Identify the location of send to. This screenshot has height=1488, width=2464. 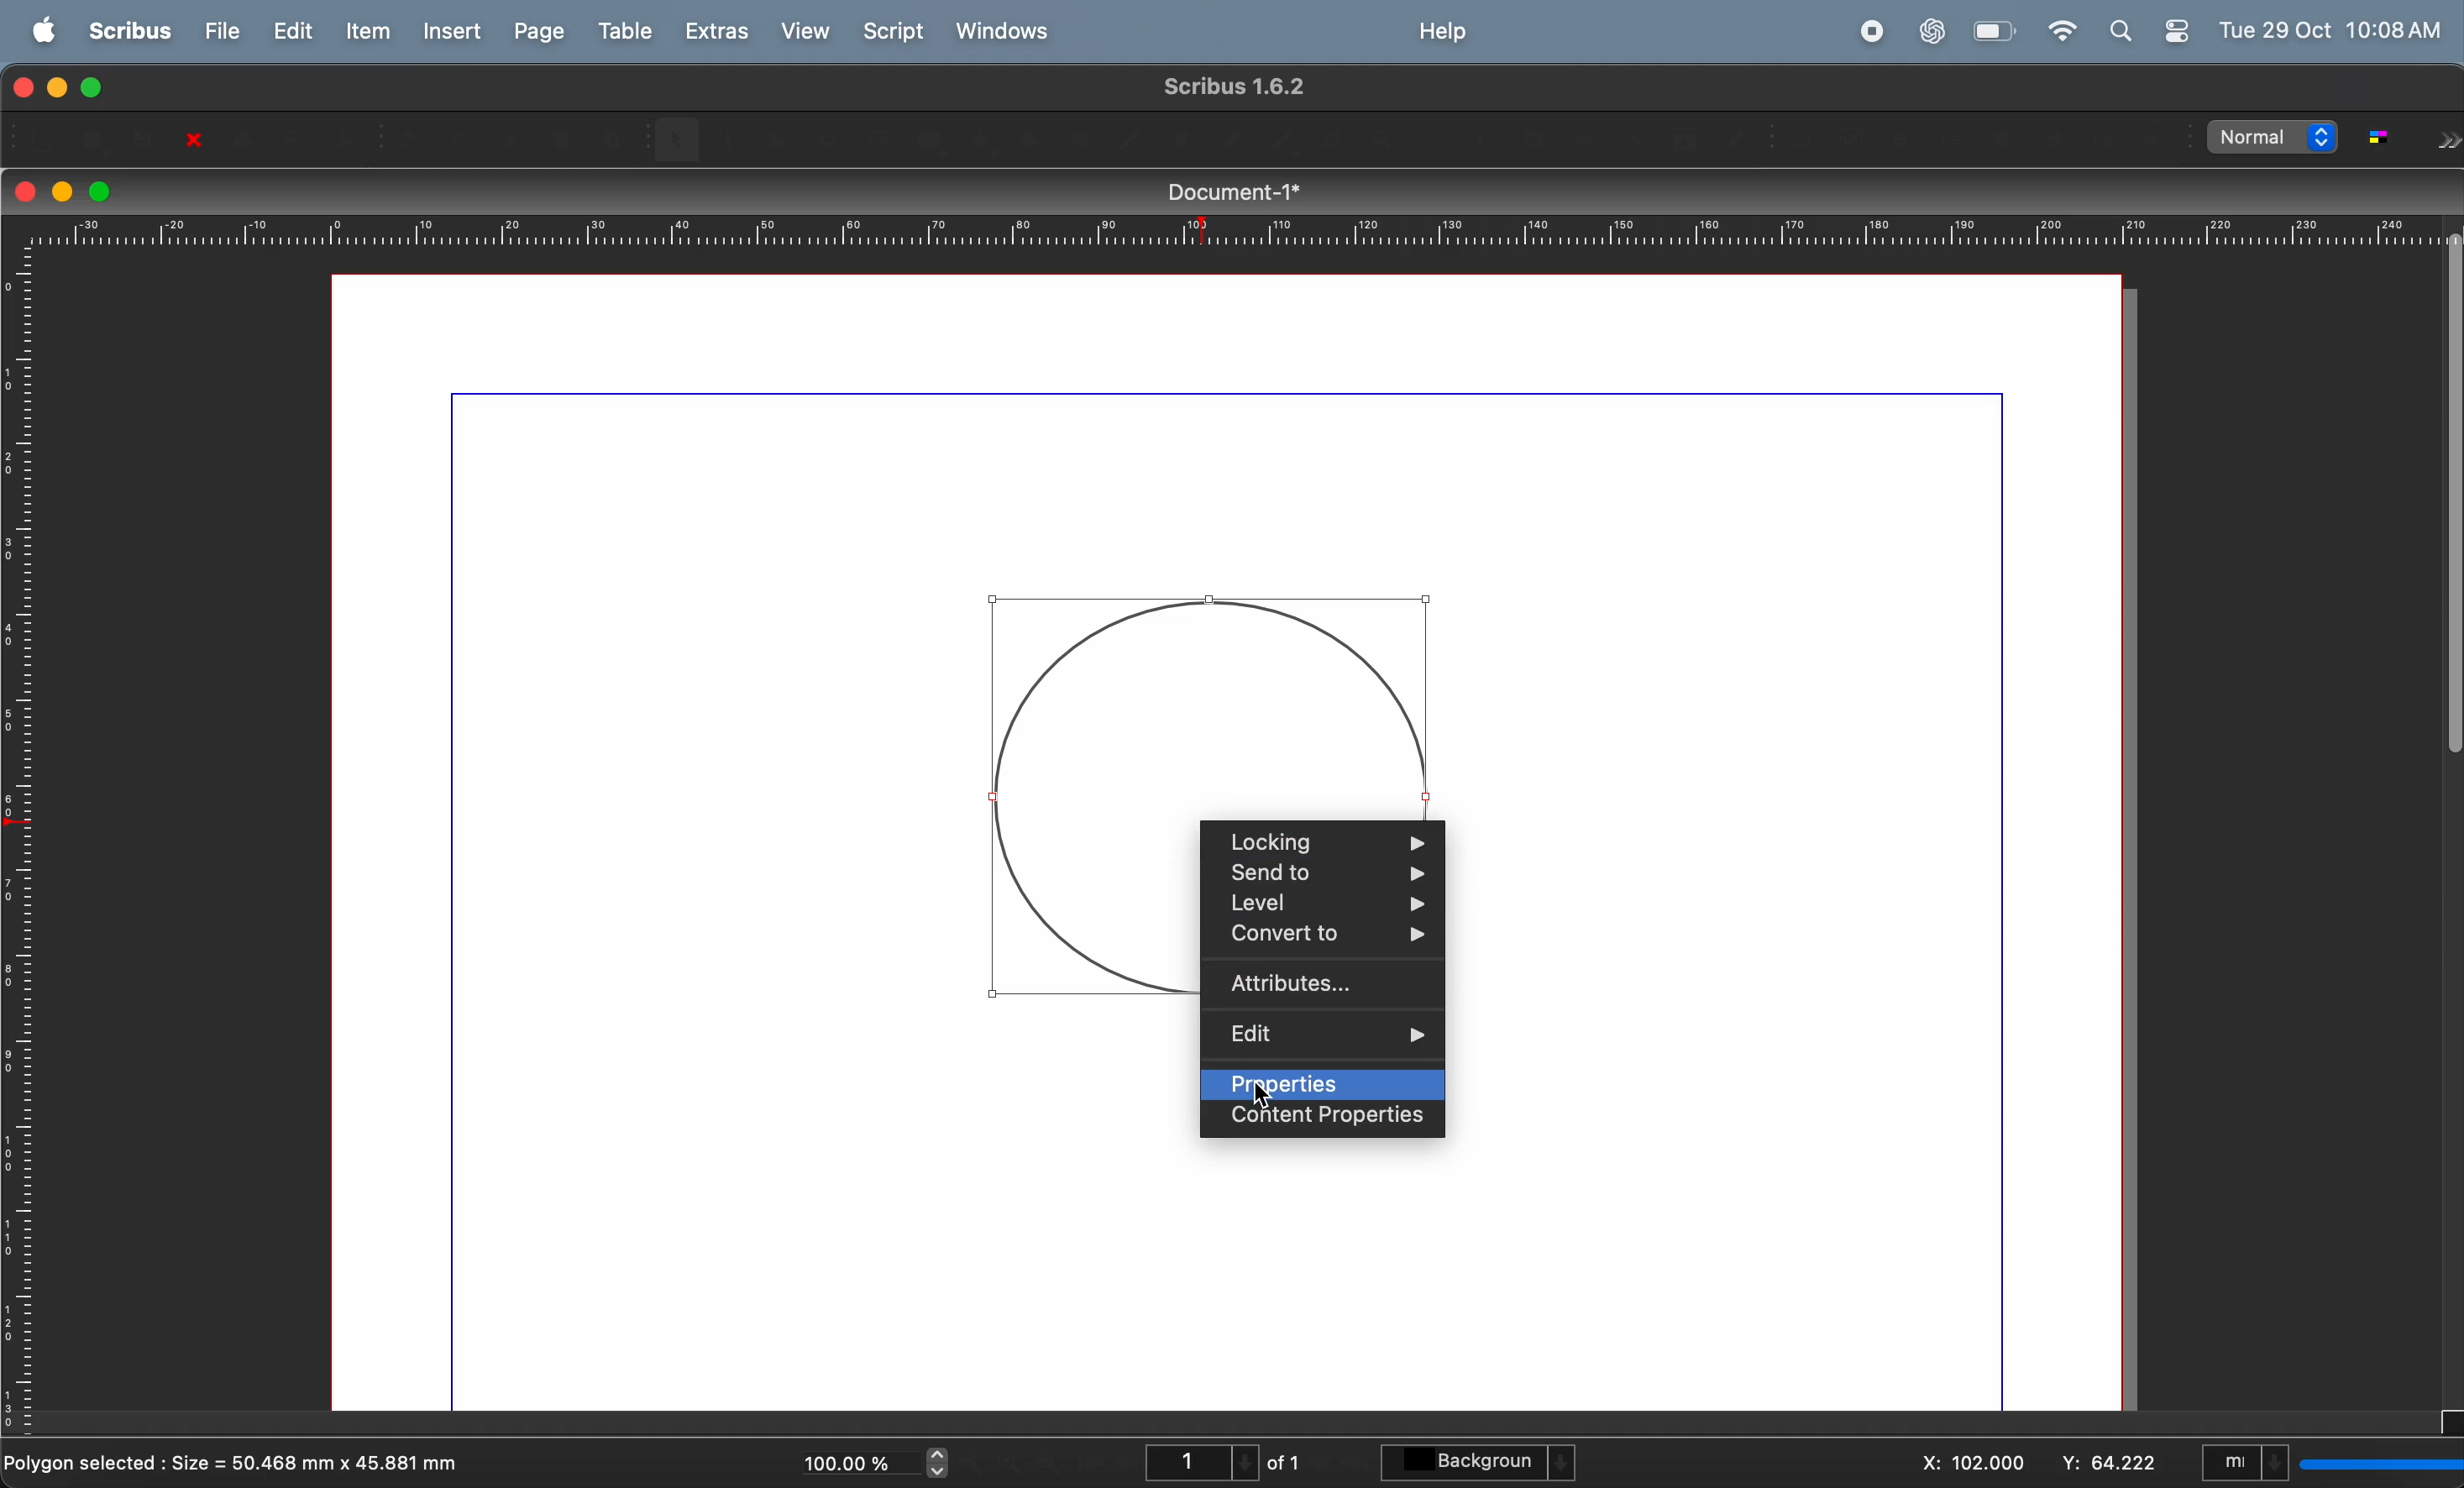
(1323, 873).